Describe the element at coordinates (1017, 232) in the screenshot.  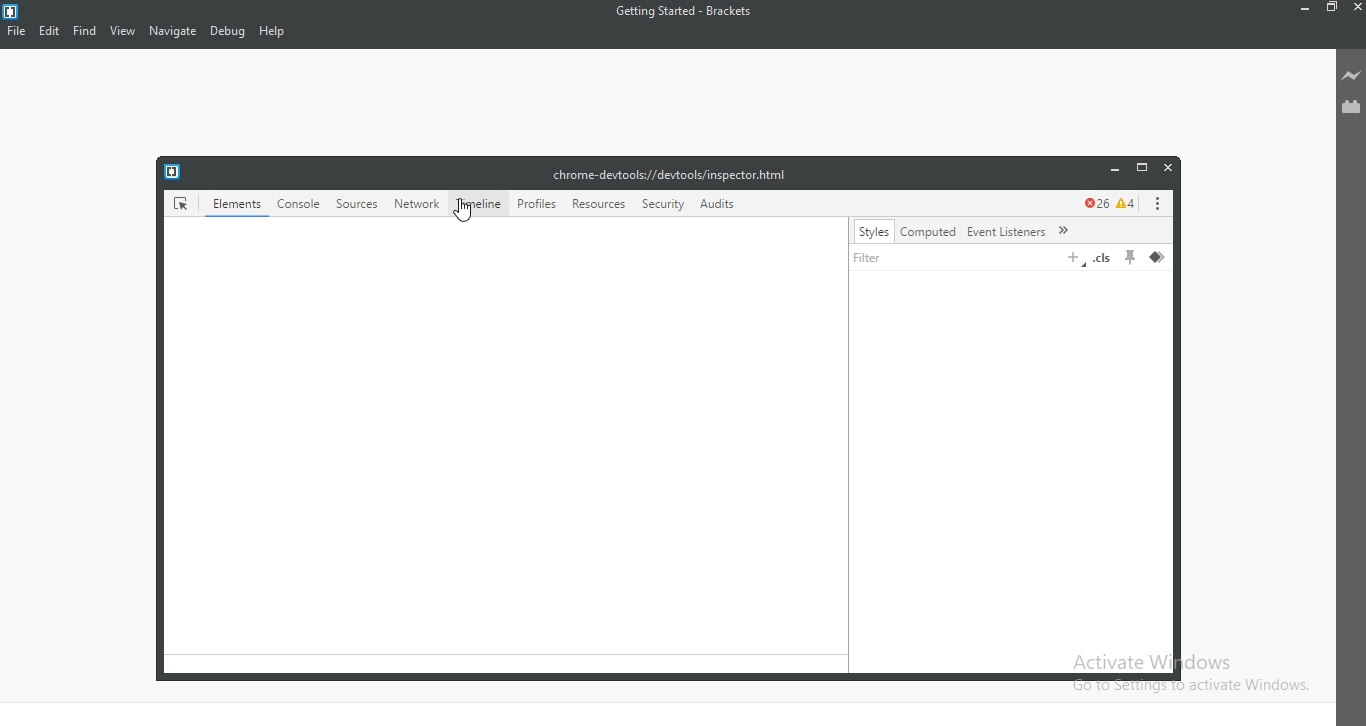
I see `event listeners` at that location.